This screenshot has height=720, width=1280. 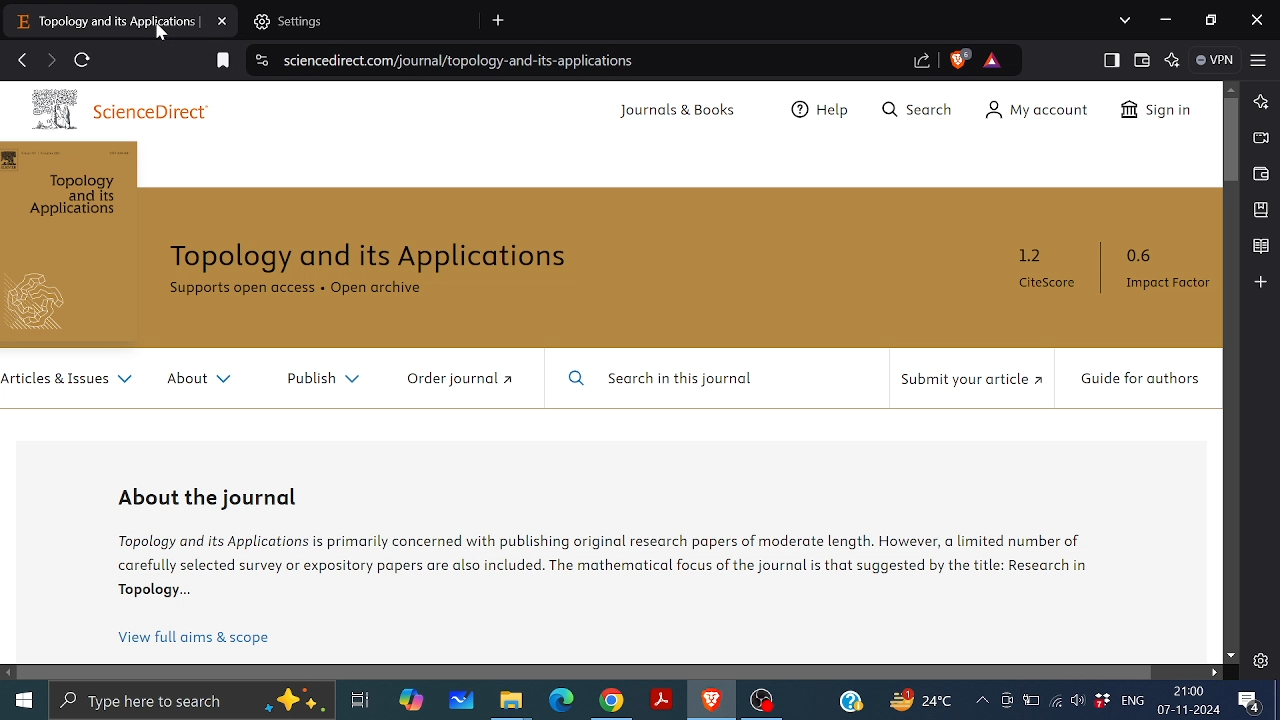 I want to click on Publish , so click(x=324, y=380).